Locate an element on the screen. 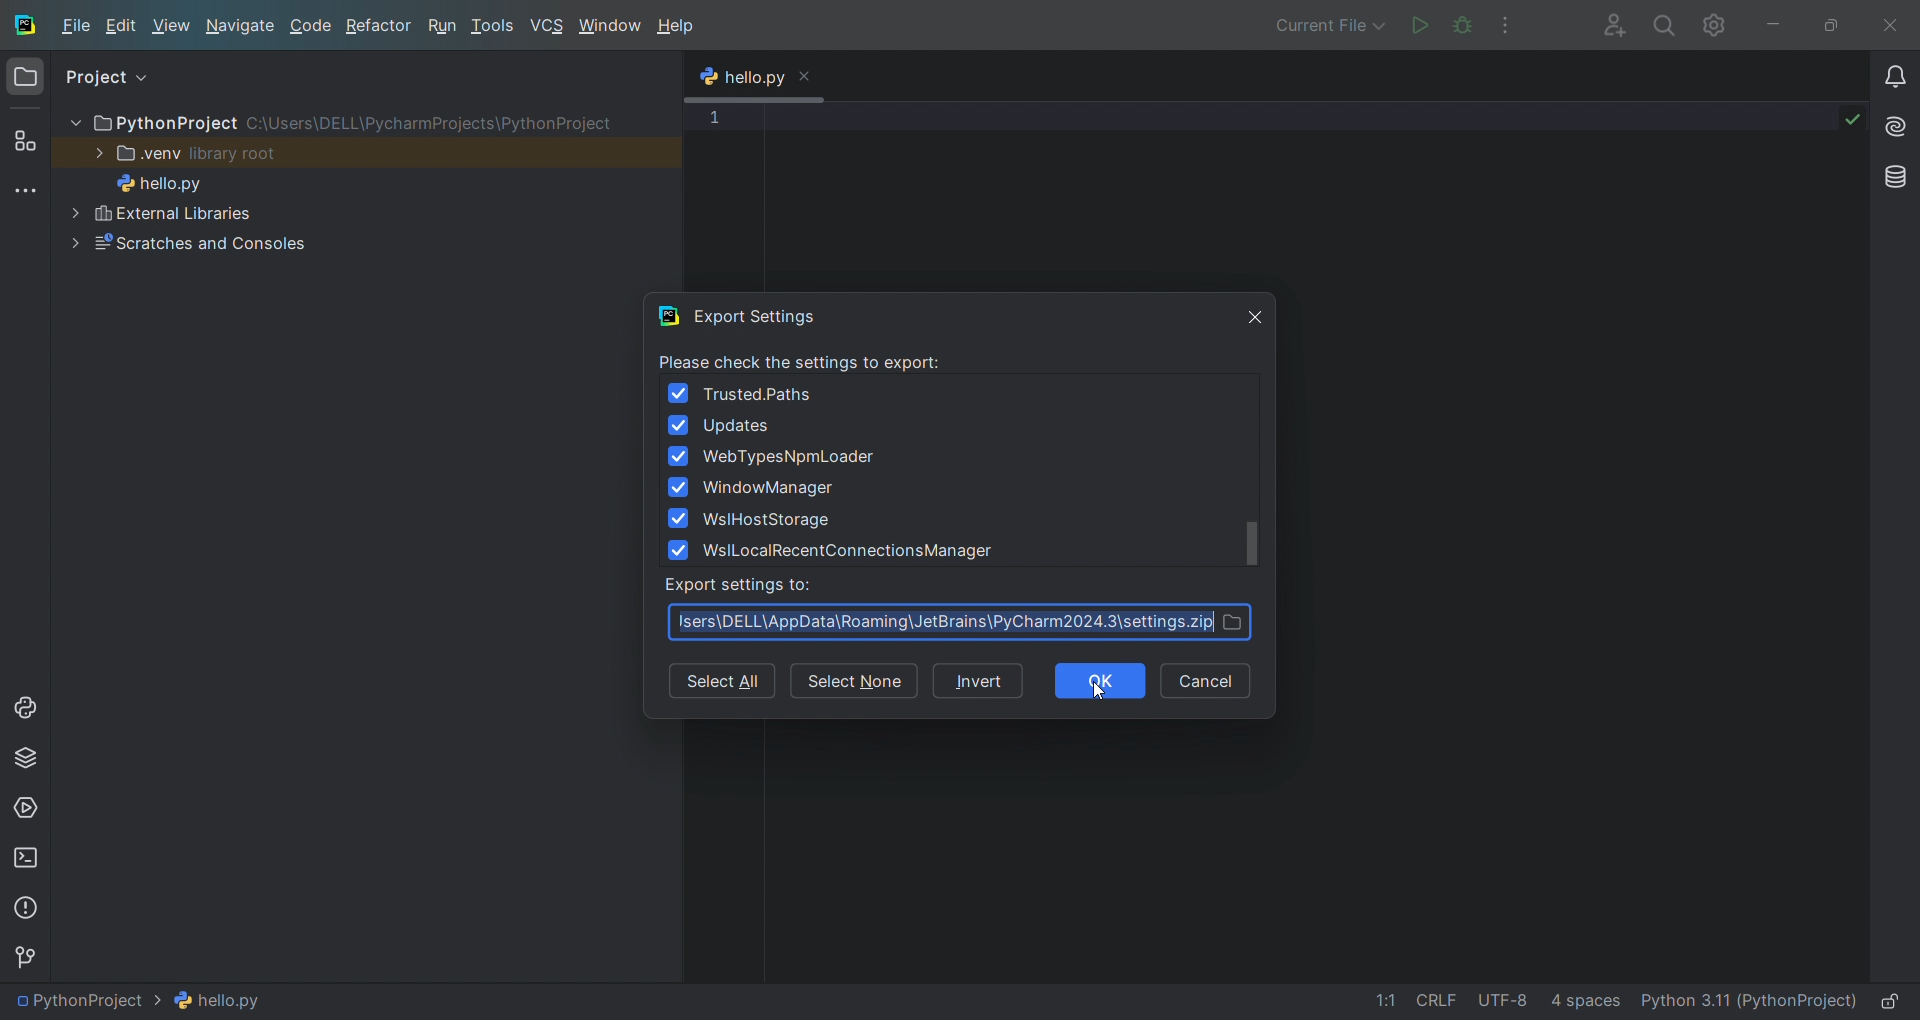 The image size is (1920, 1020). help is located at coordinates (675, 28).